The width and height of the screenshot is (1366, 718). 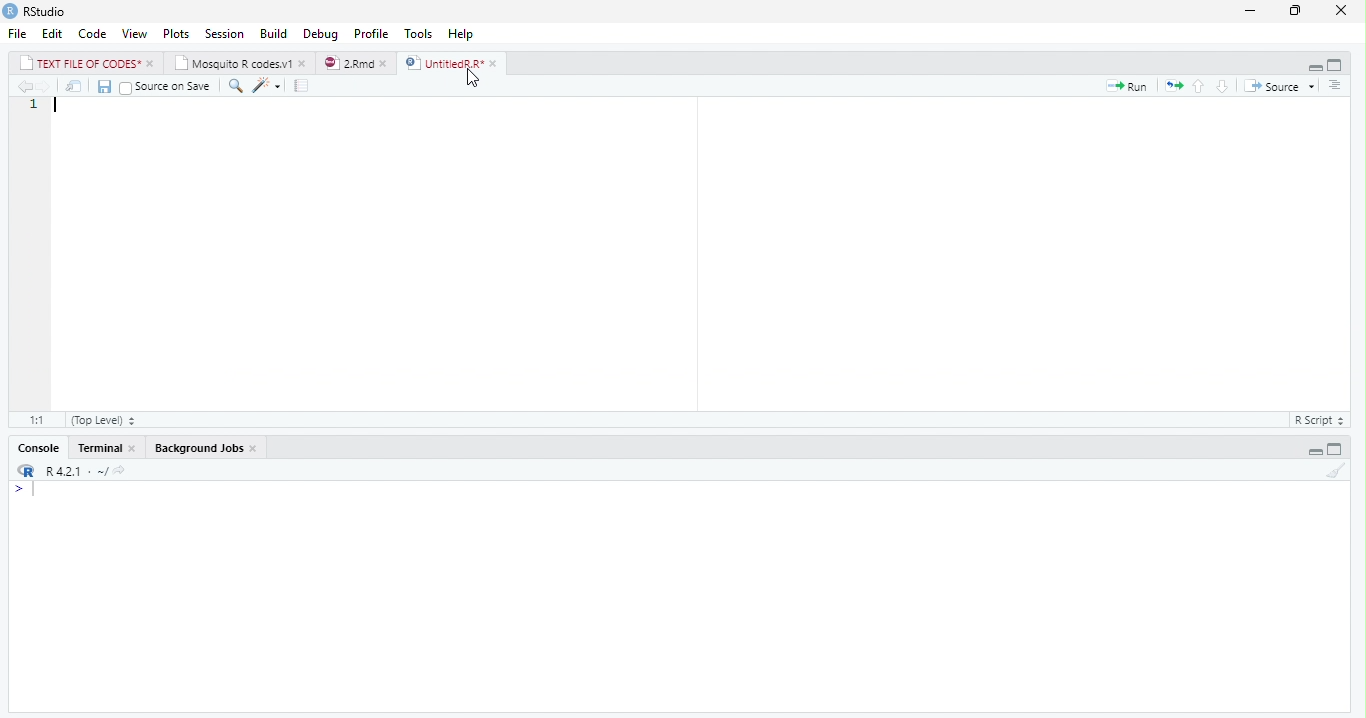 What do you see at coordinates (45, 87) in the screenshot?
I see `forward` at bounding box center [45, 87].